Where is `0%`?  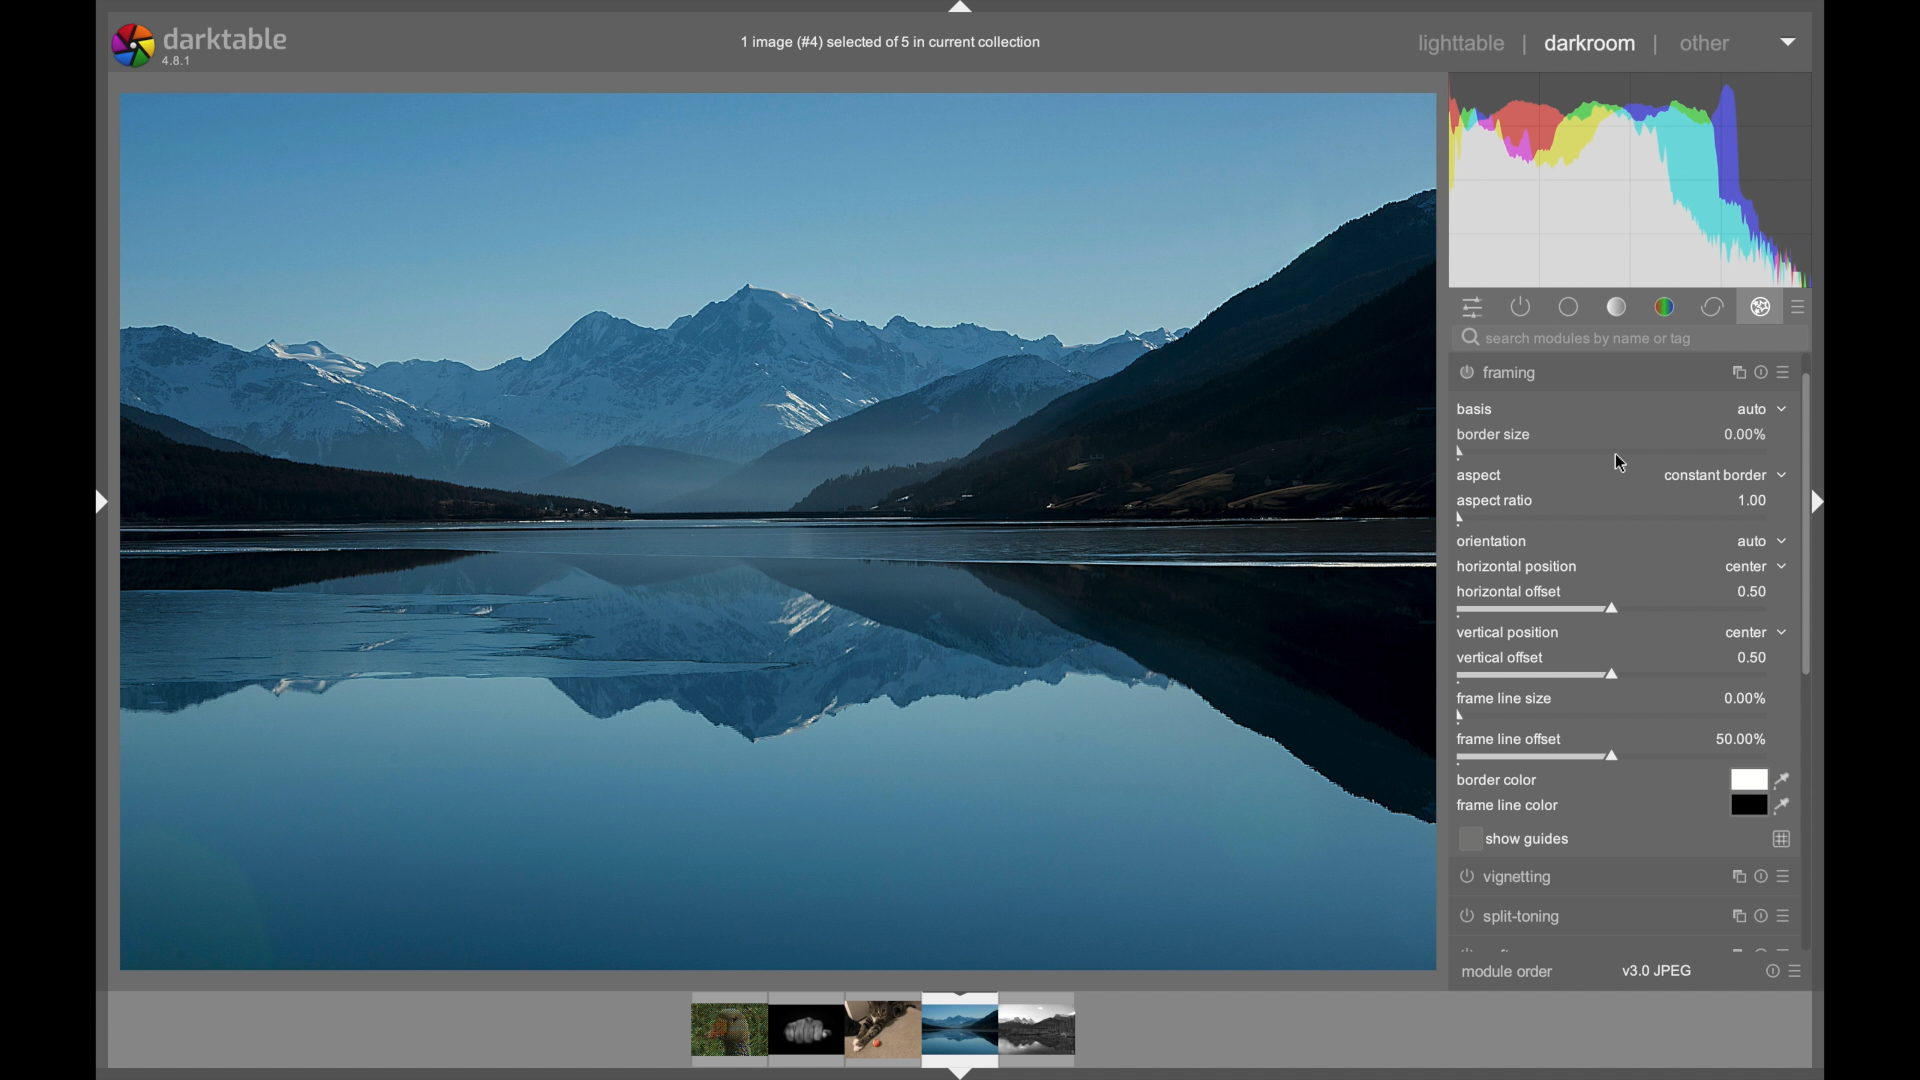
0% is located at coordinates (1744, 699).